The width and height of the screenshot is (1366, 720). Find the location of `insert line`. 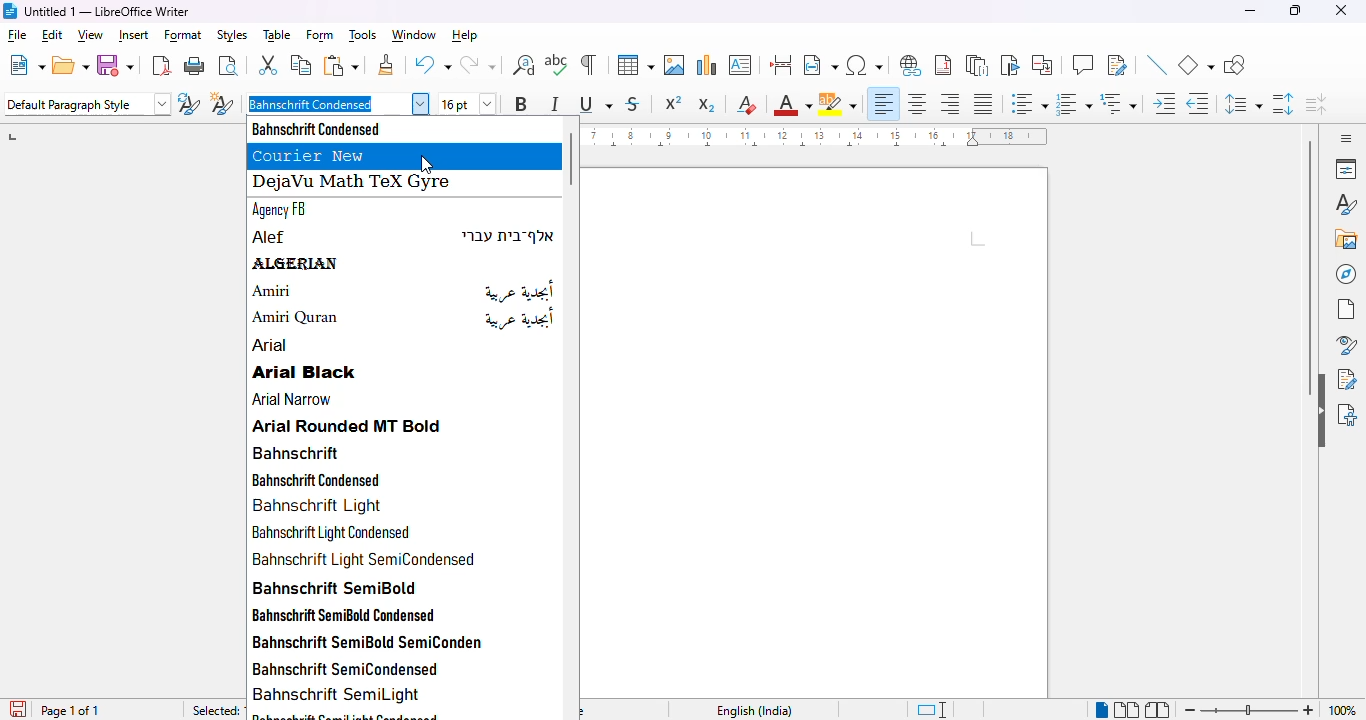

insert line is located at coordinates (1156, 64).